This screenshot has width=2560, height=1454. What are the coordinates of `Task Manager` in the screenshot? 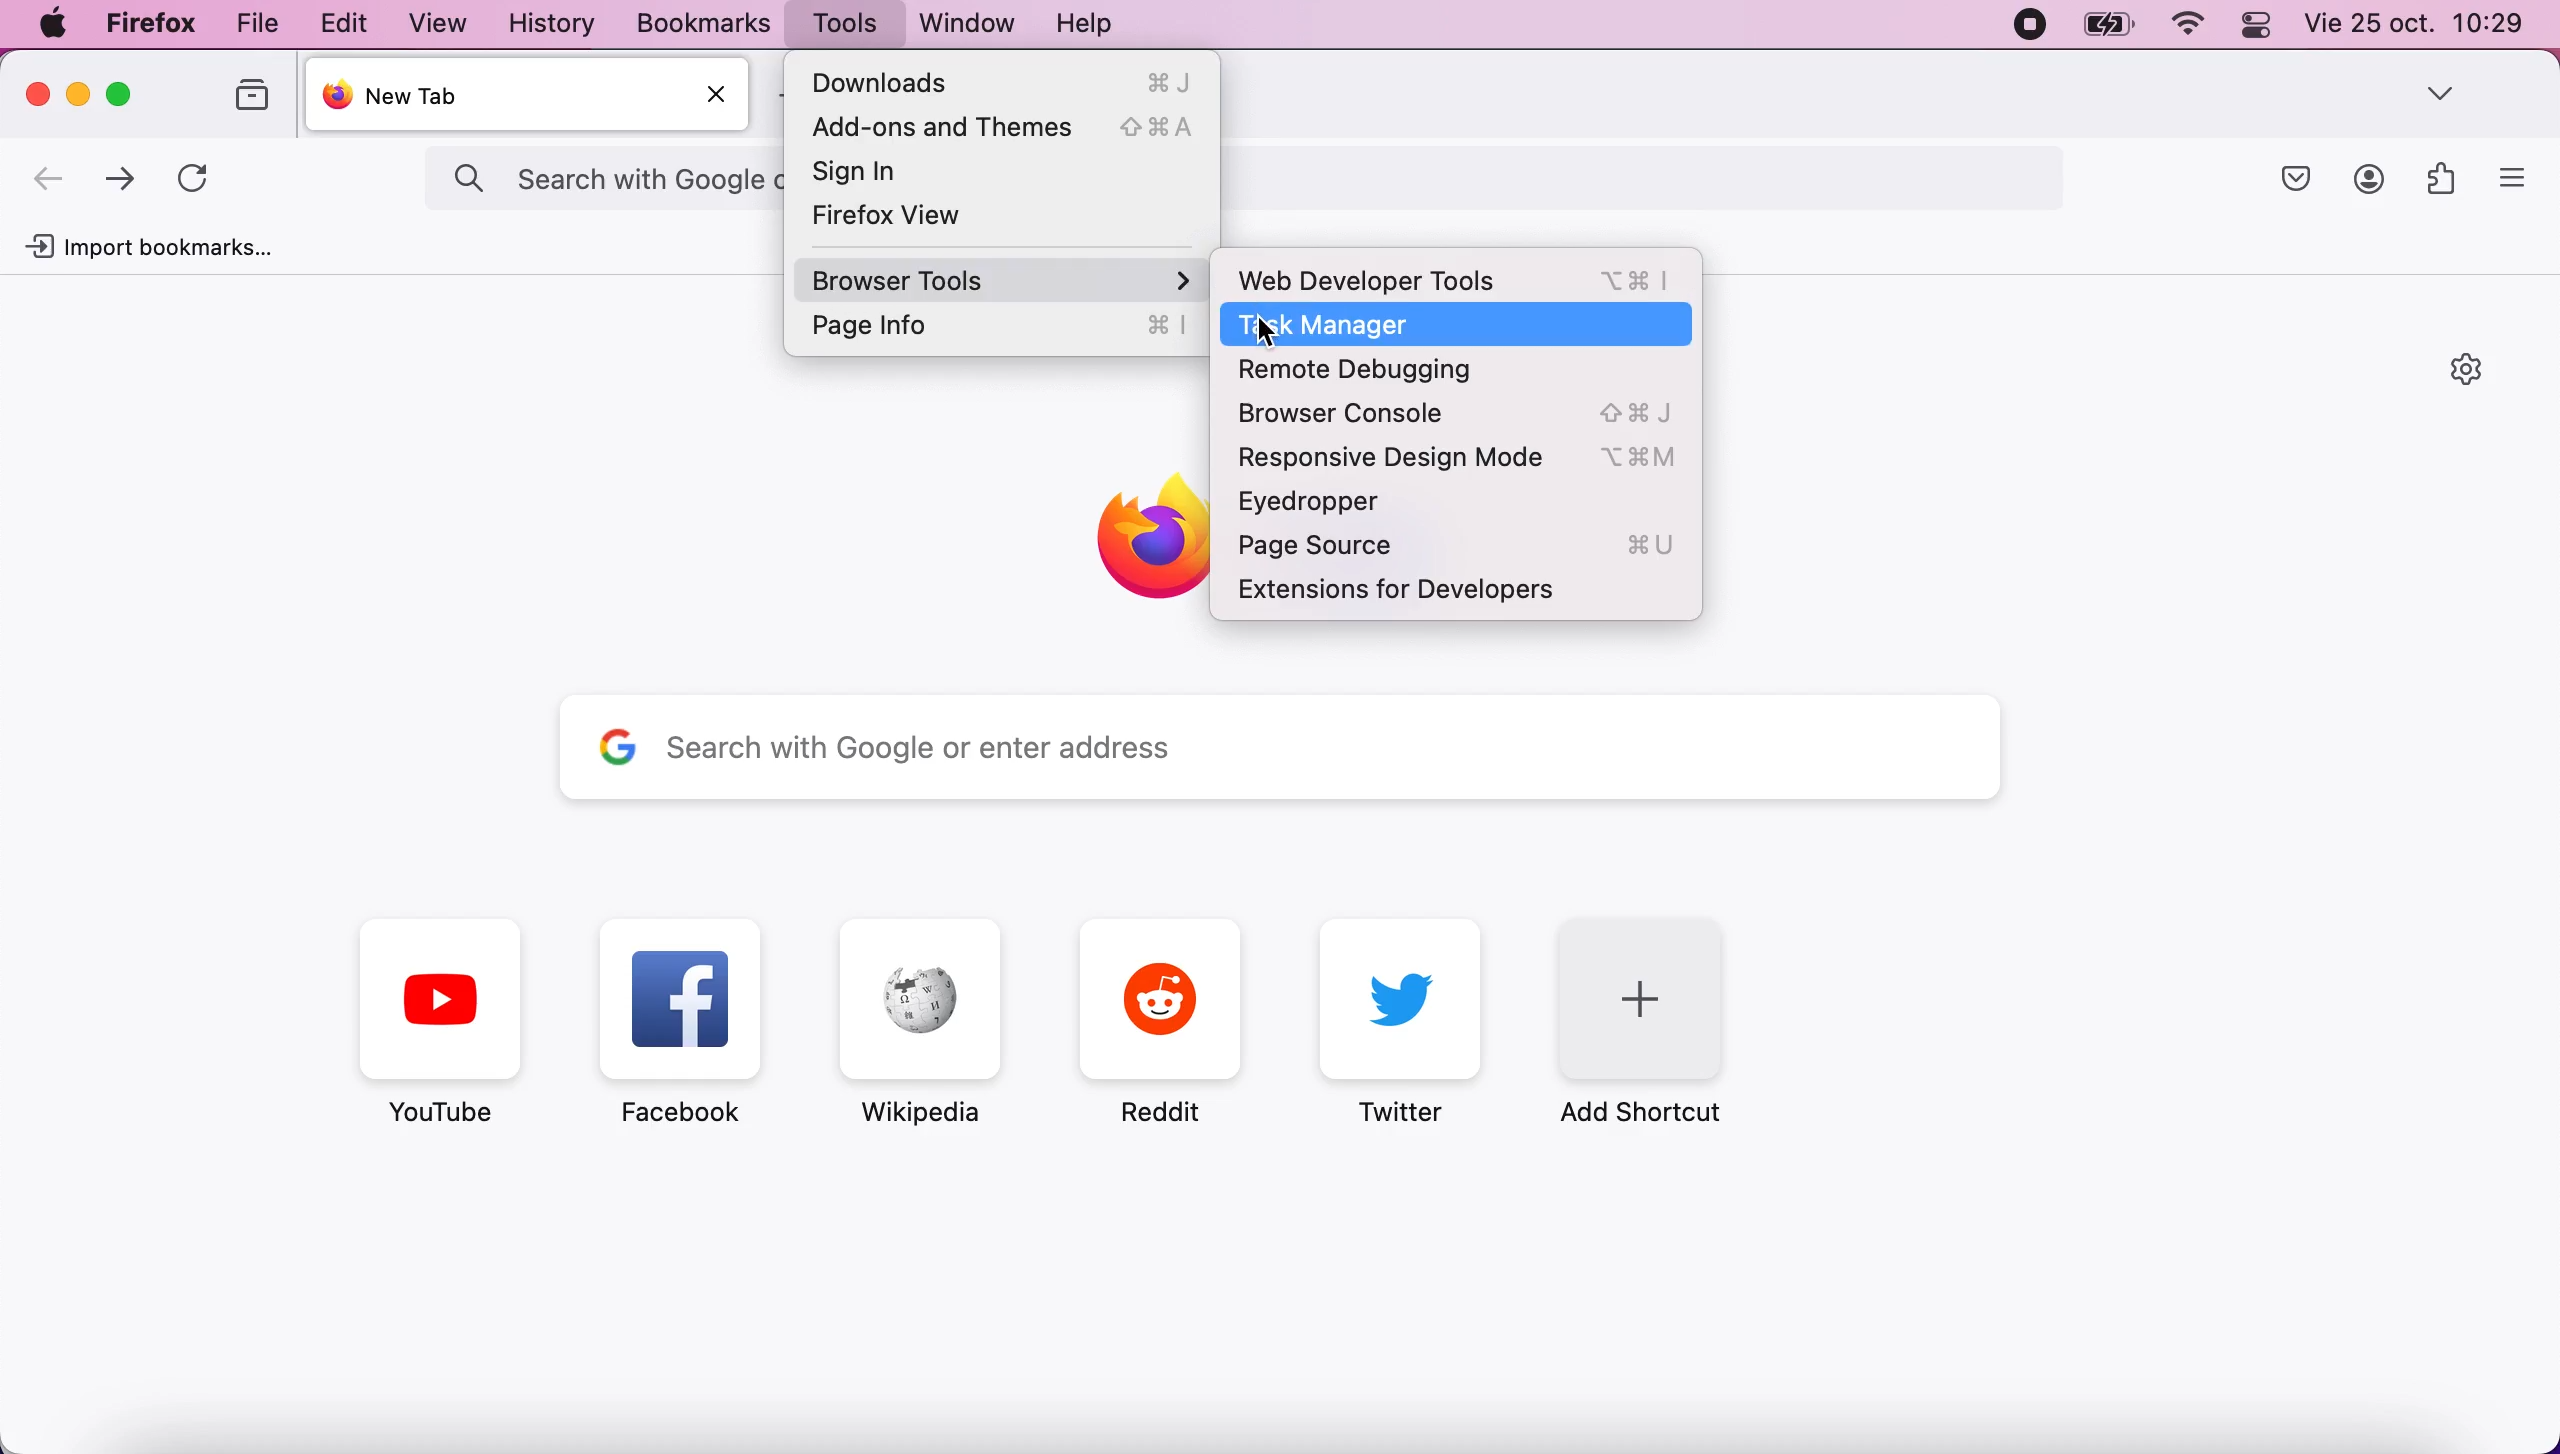 It's located at (1456, 324).